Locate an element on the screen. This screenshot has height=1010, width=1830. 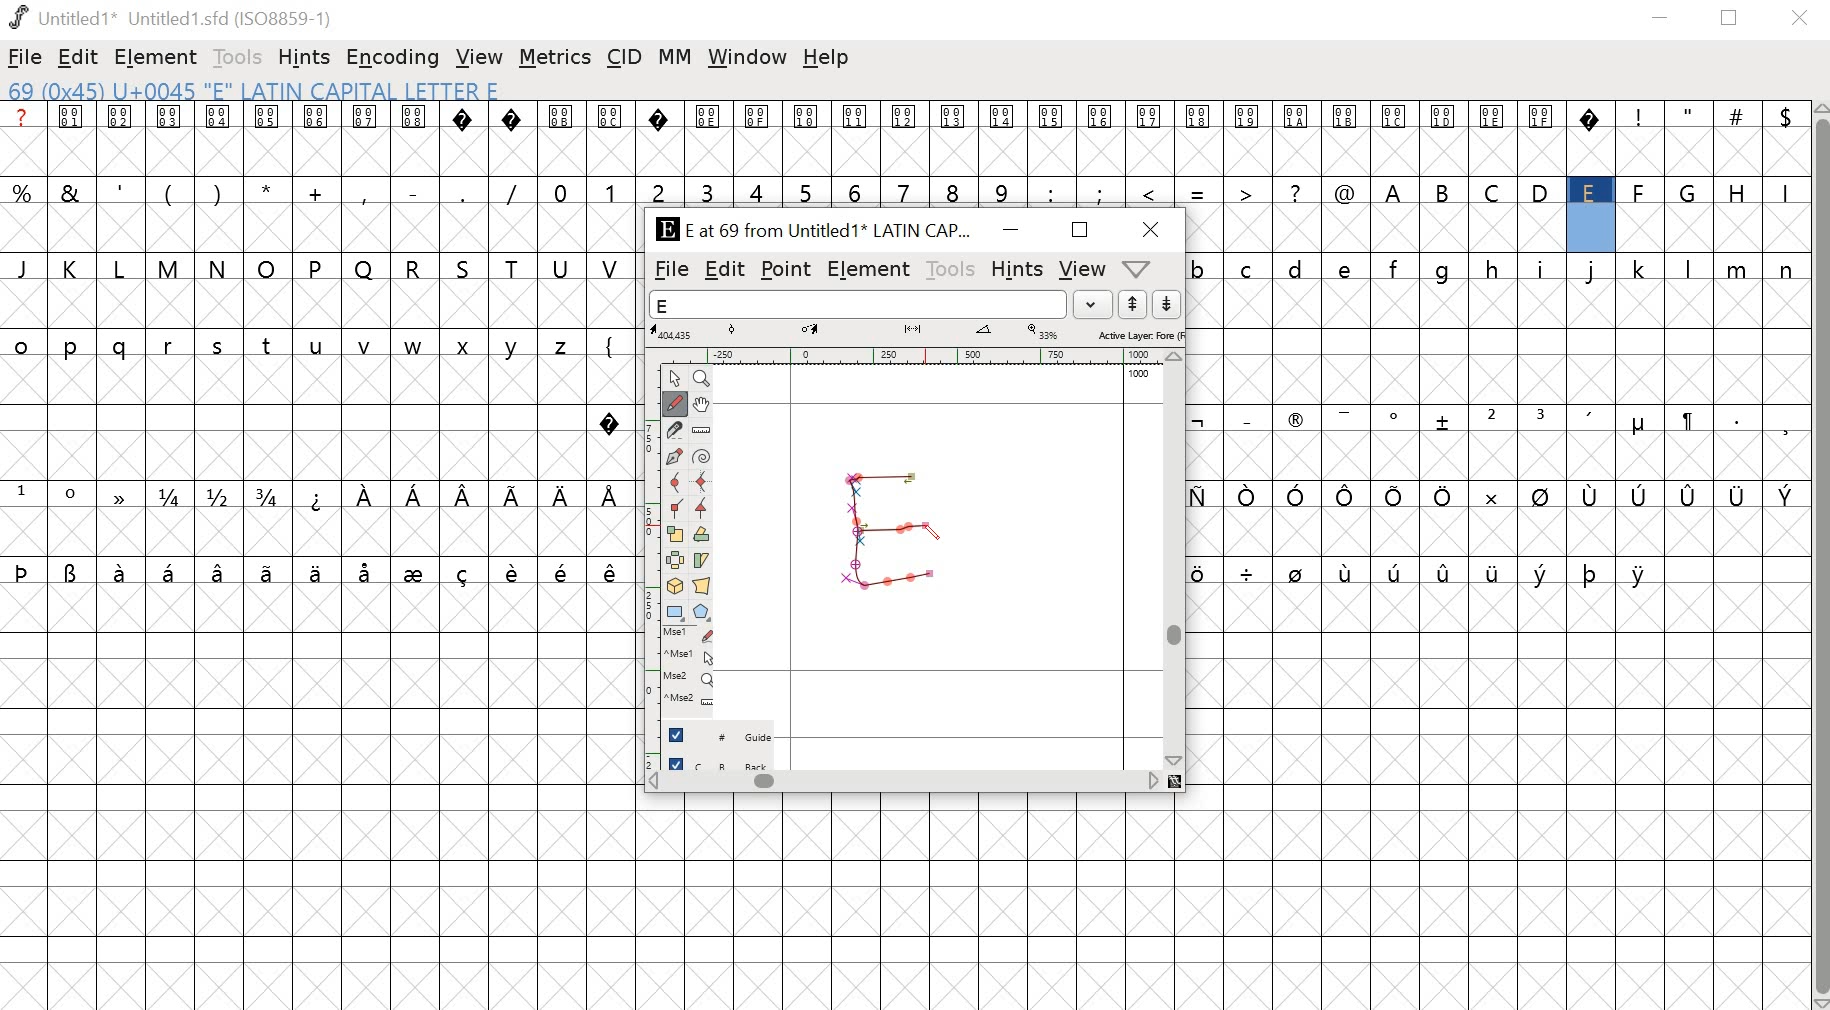
empty cells is located at coordinates (1501, 796).